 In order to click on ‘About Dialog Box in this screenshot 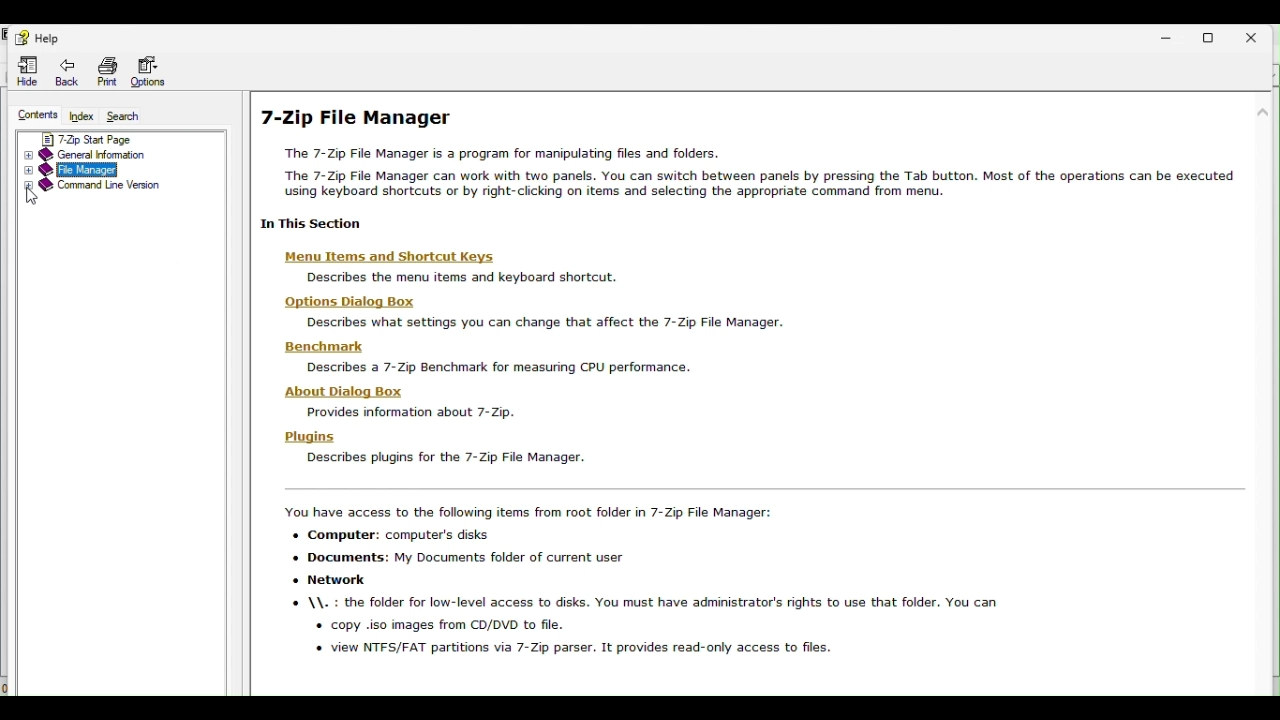, I will do `click(337, 390)`.